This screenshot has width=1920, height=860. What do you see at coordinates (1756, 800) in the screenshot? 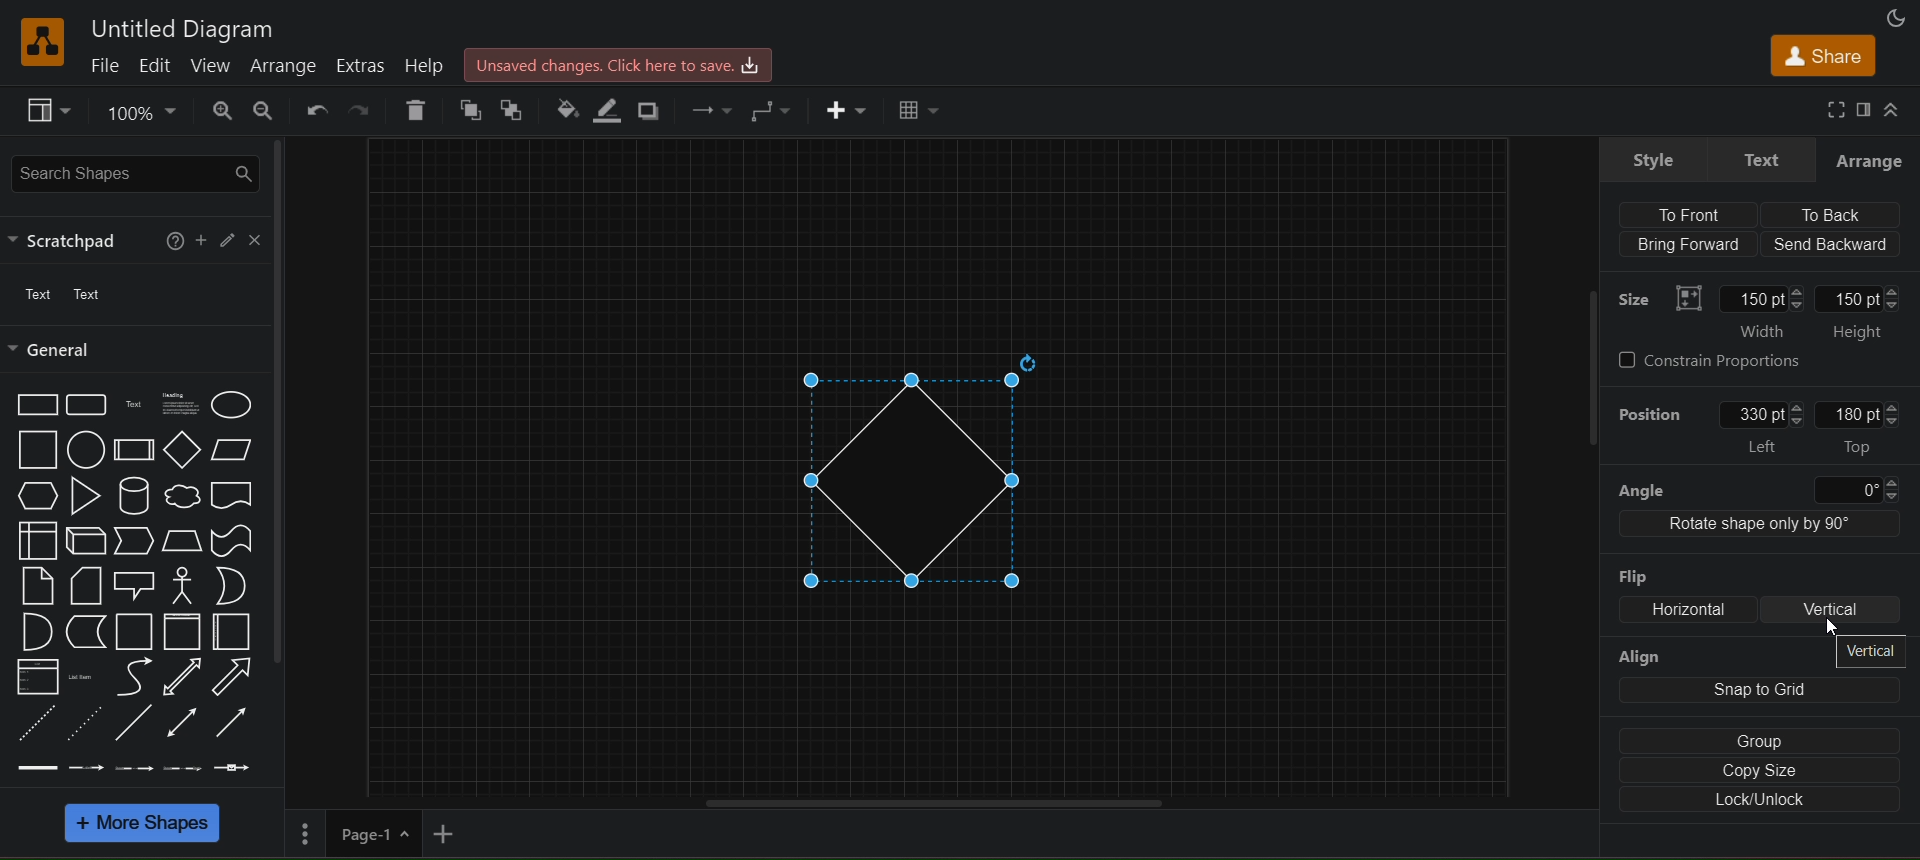
I see `lock/unlock` at bounding box center [1756, 800].